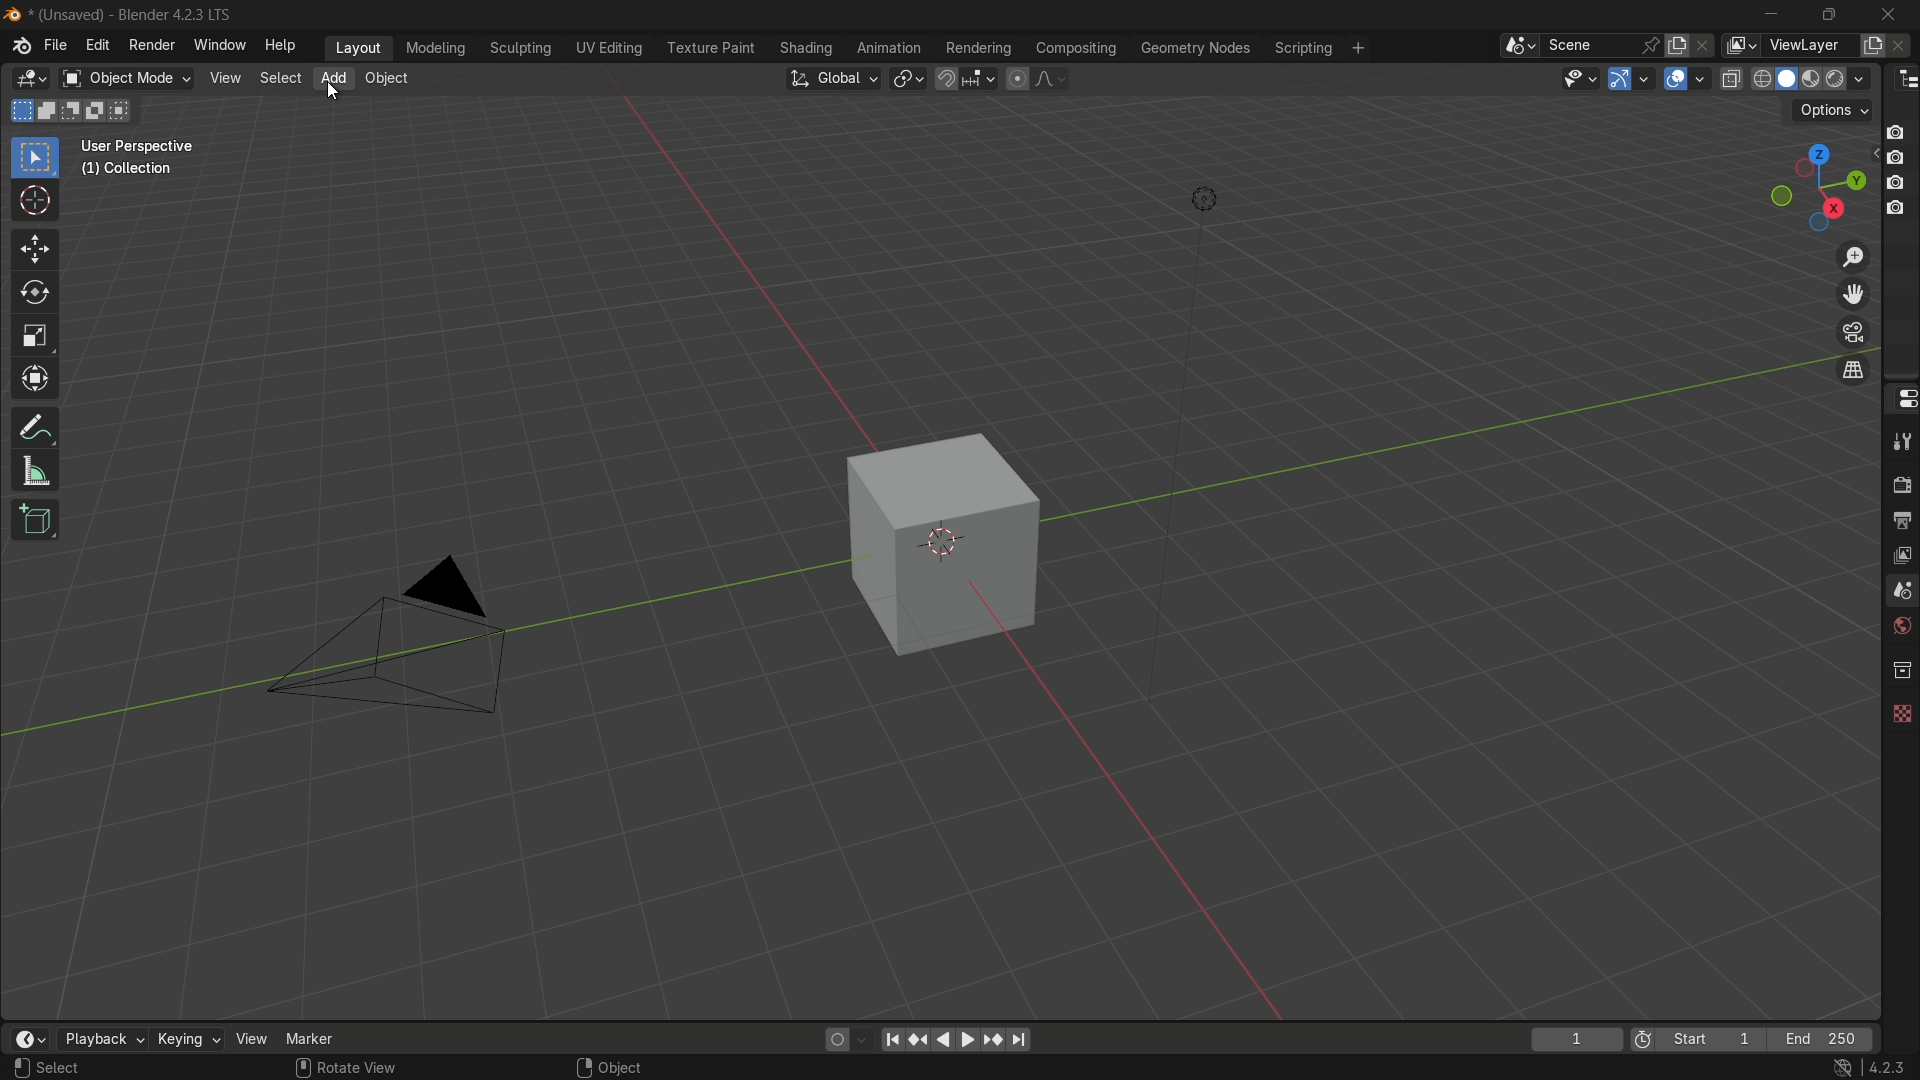 The width and height of the screenshot is (1920, 1080). I want to click on back, so click(941, 1041).